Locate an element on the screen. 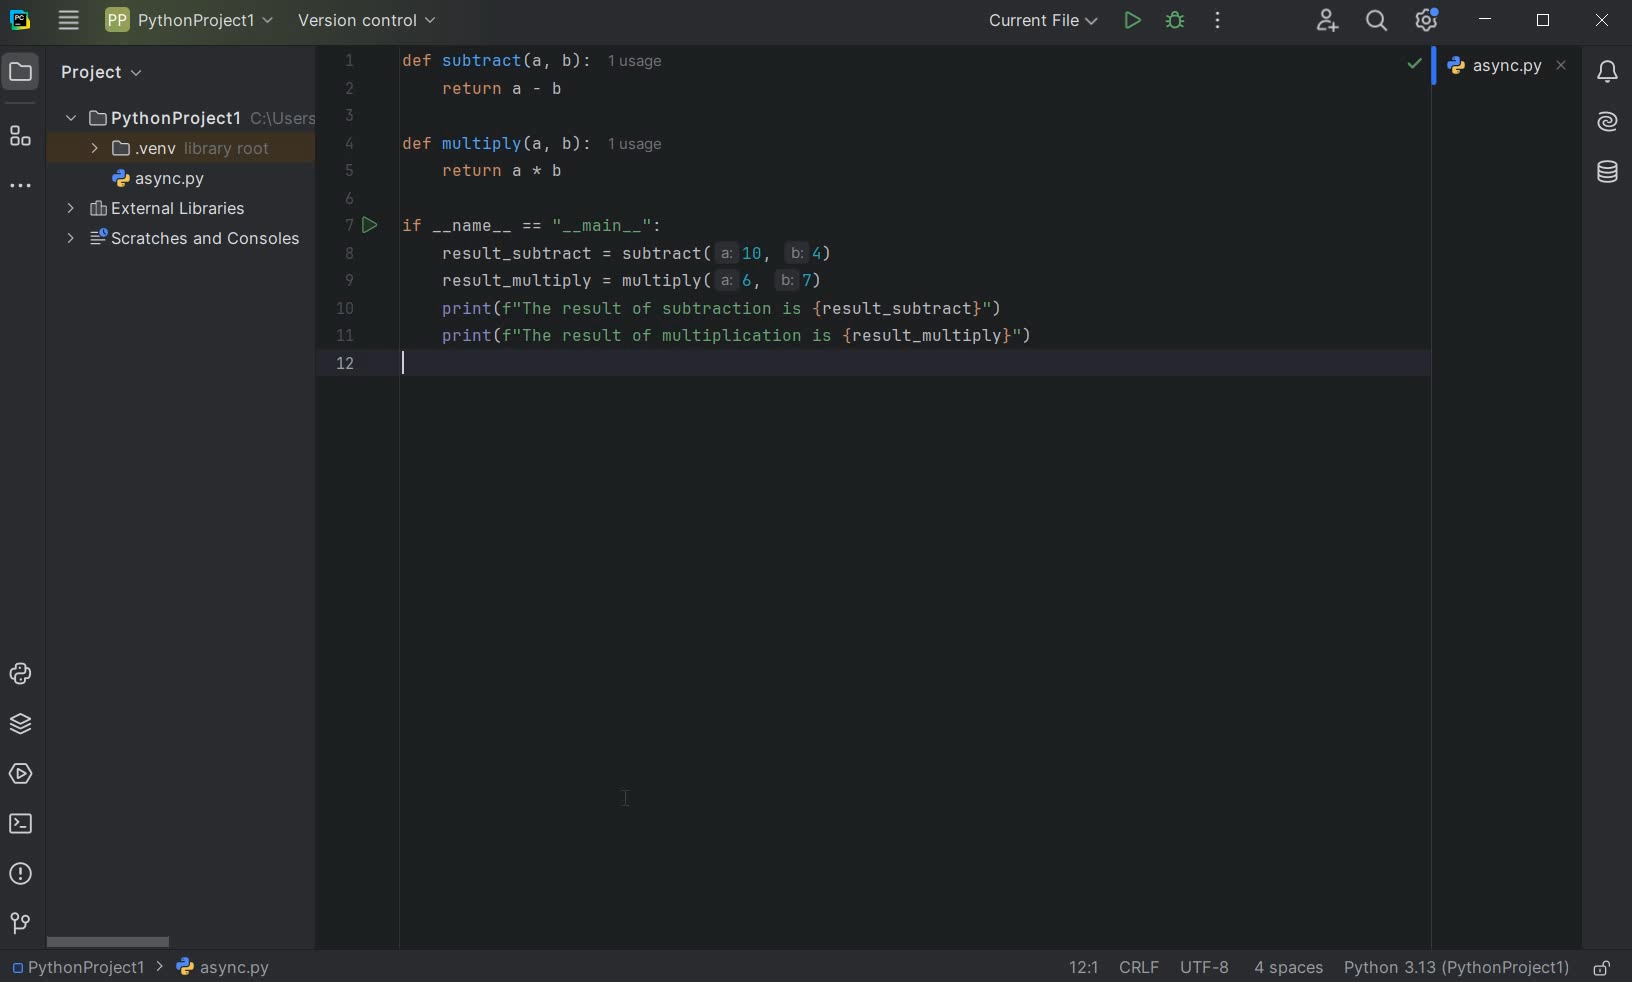 The image size is (1632, 982). problems is located at coordinates (20, 872).